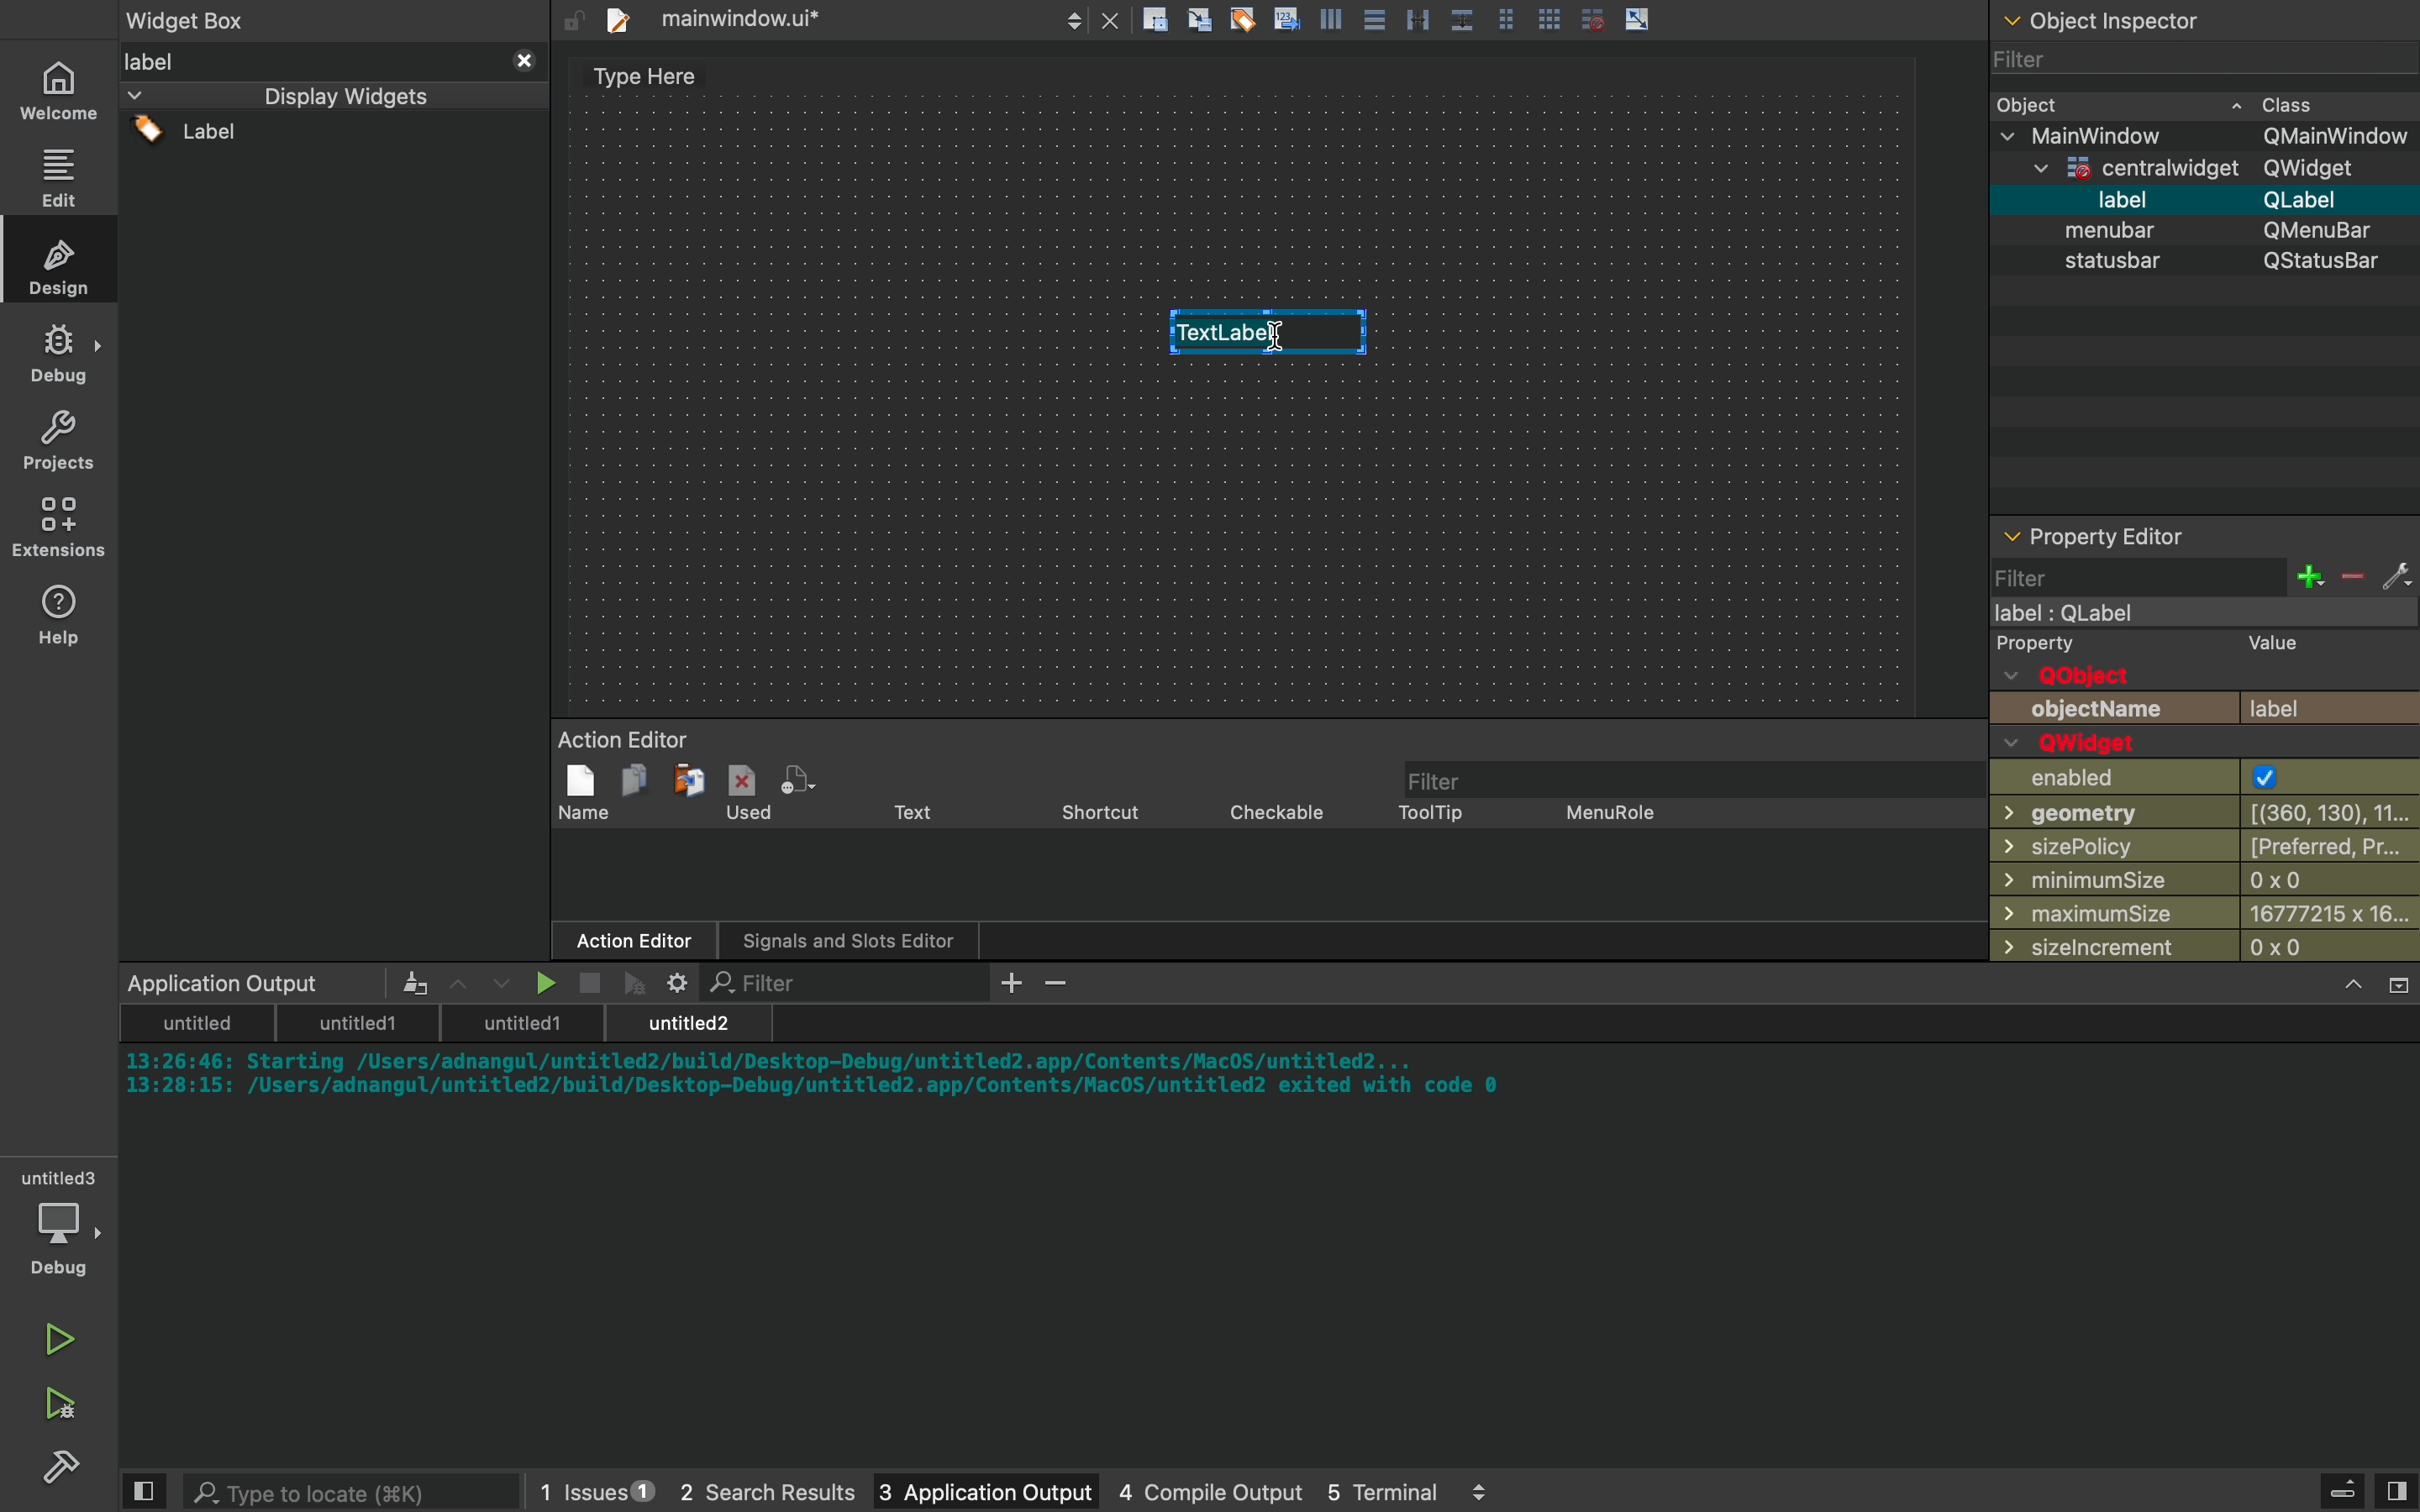 The width and height of the screenshot is (2420, 1512). I want to click on action editor , so click(1261, 846).